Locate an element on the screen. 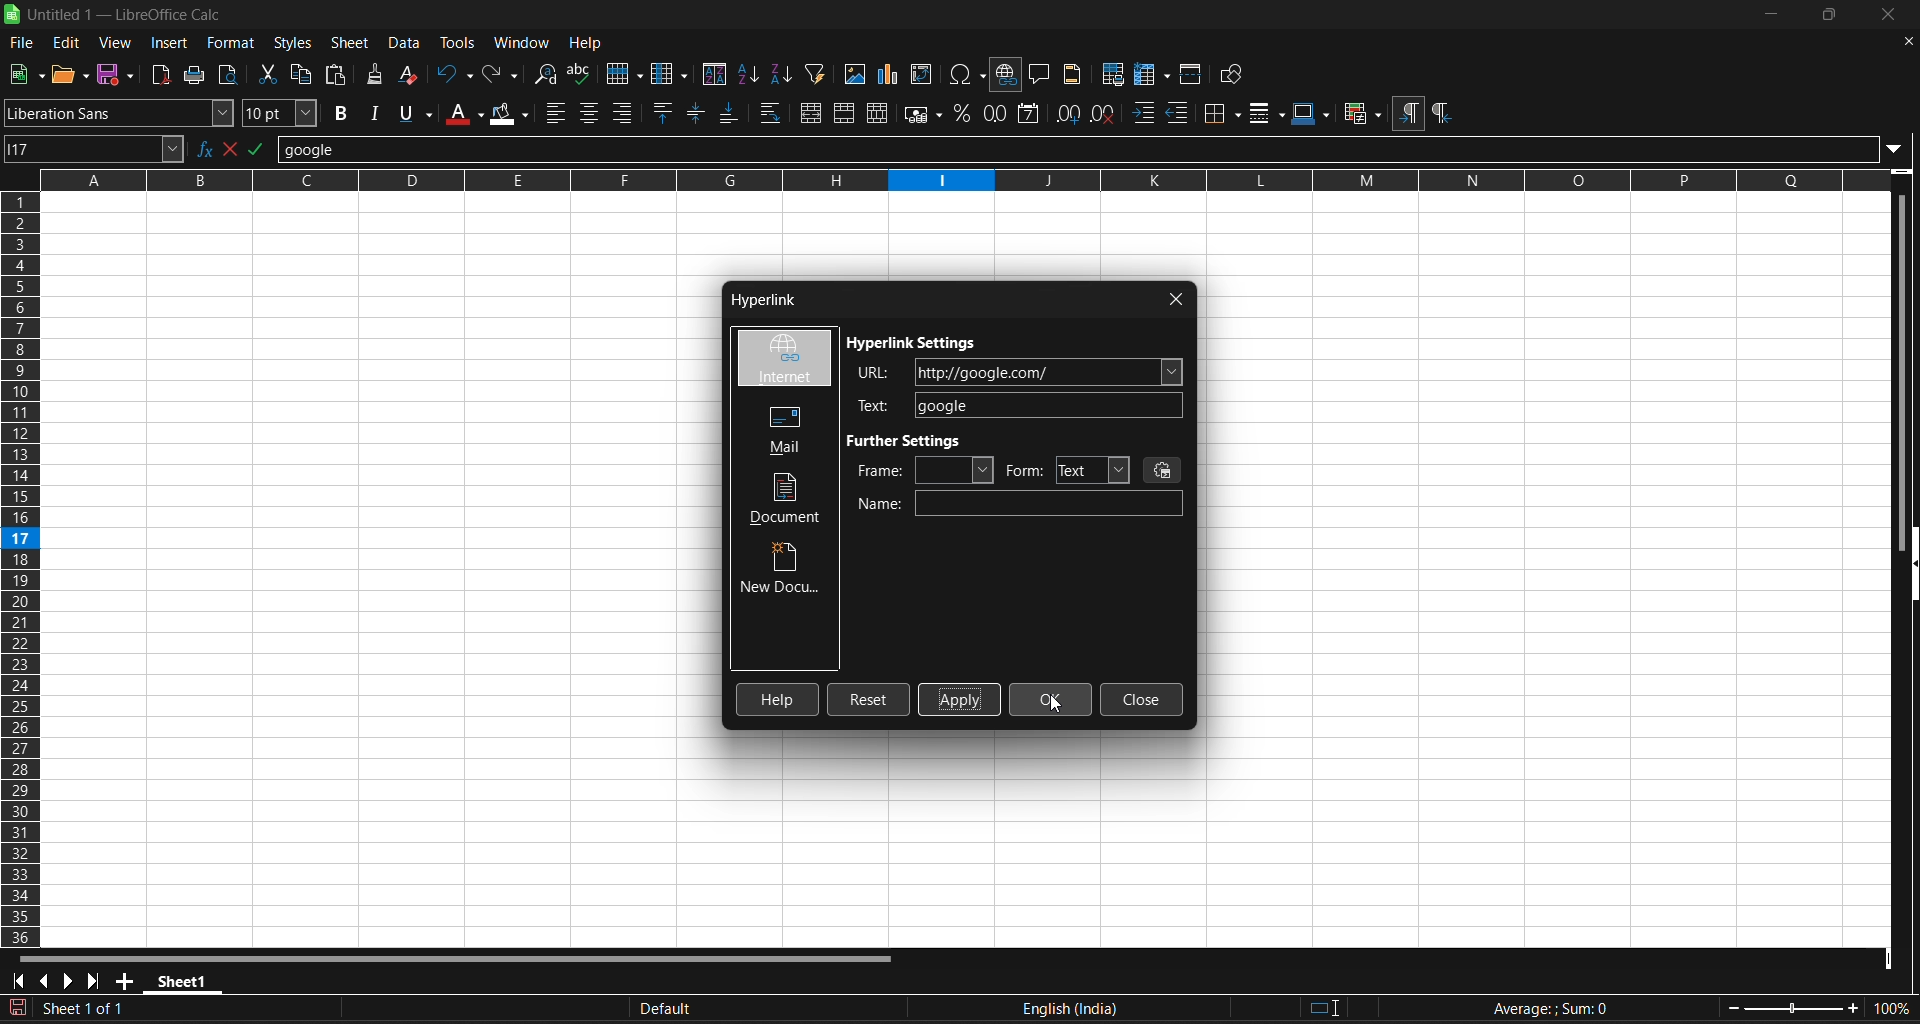 The image size is (1920, 1024). scroll to next sheet  is located at coordinates (67, 982).